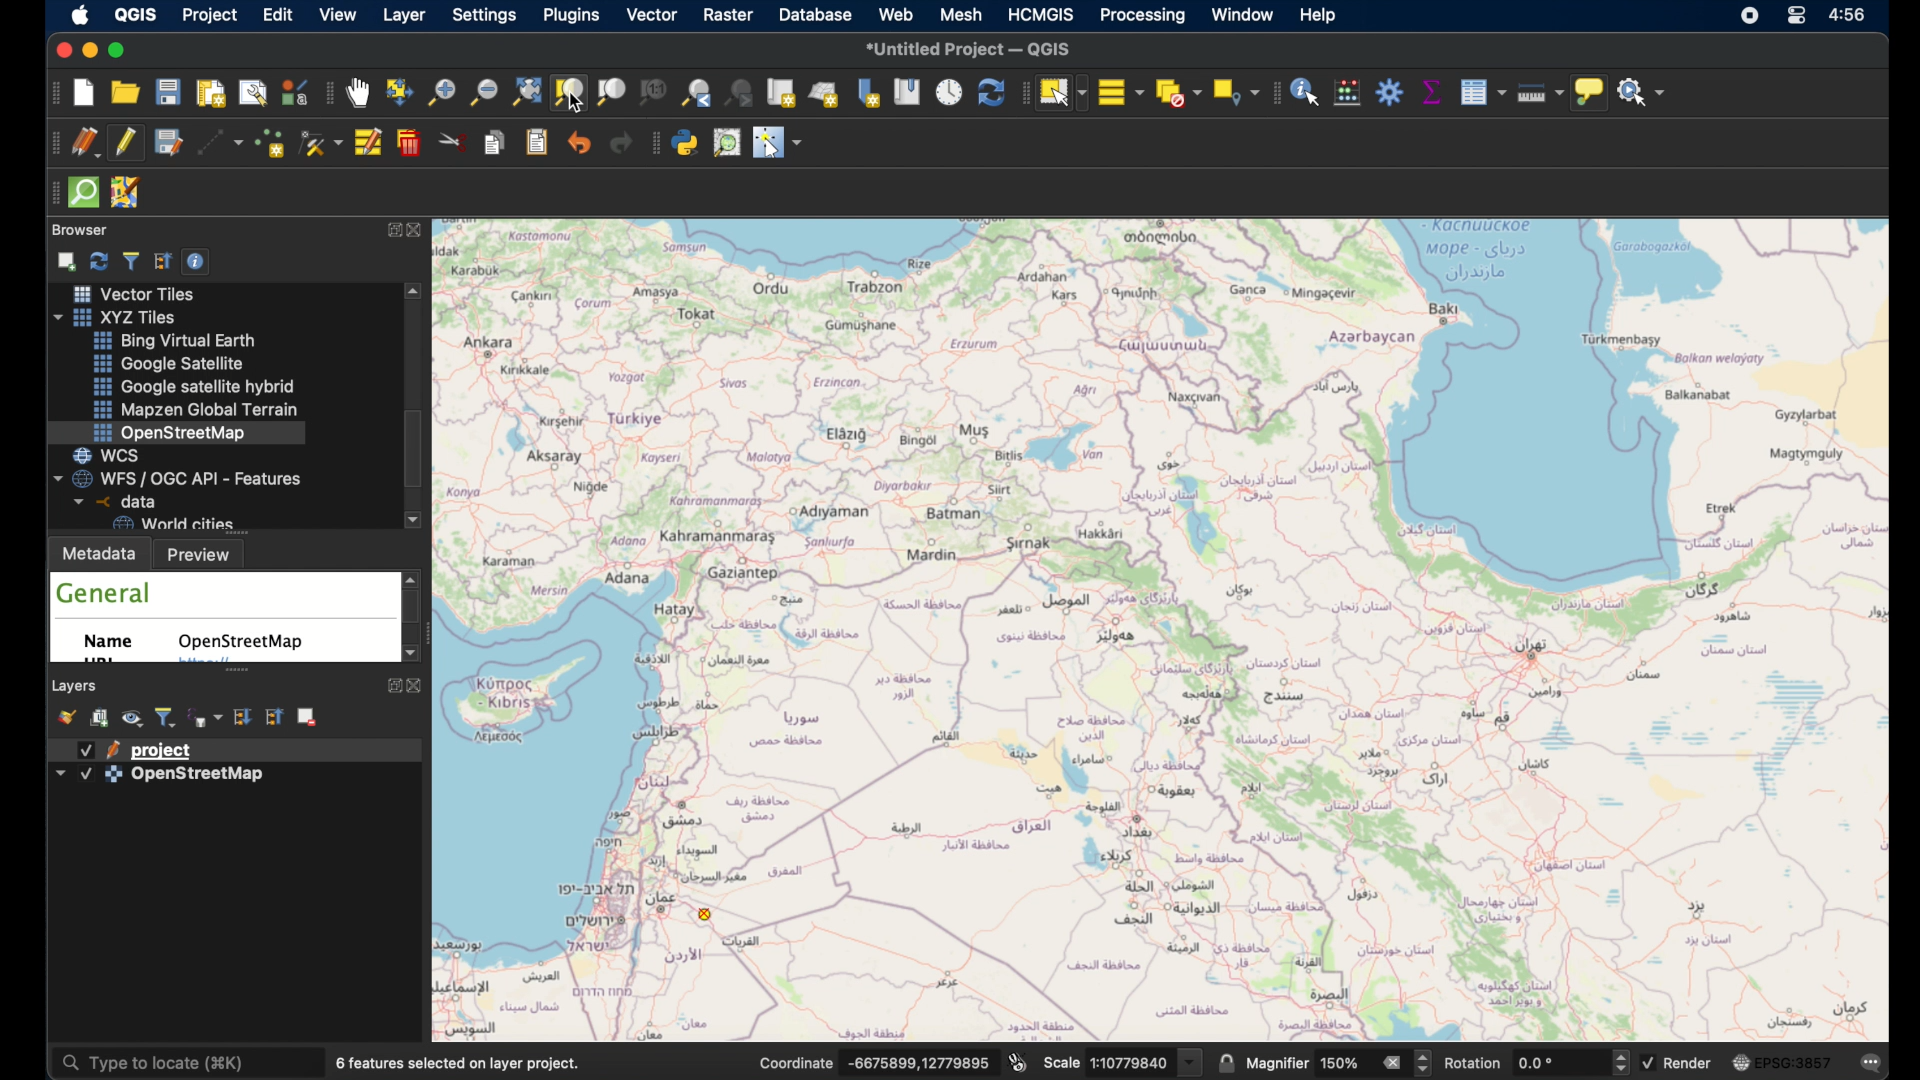  What do you see at coordinates (124, 92) in the screenshot?
I see `open project` at bounding box center [124, 92].